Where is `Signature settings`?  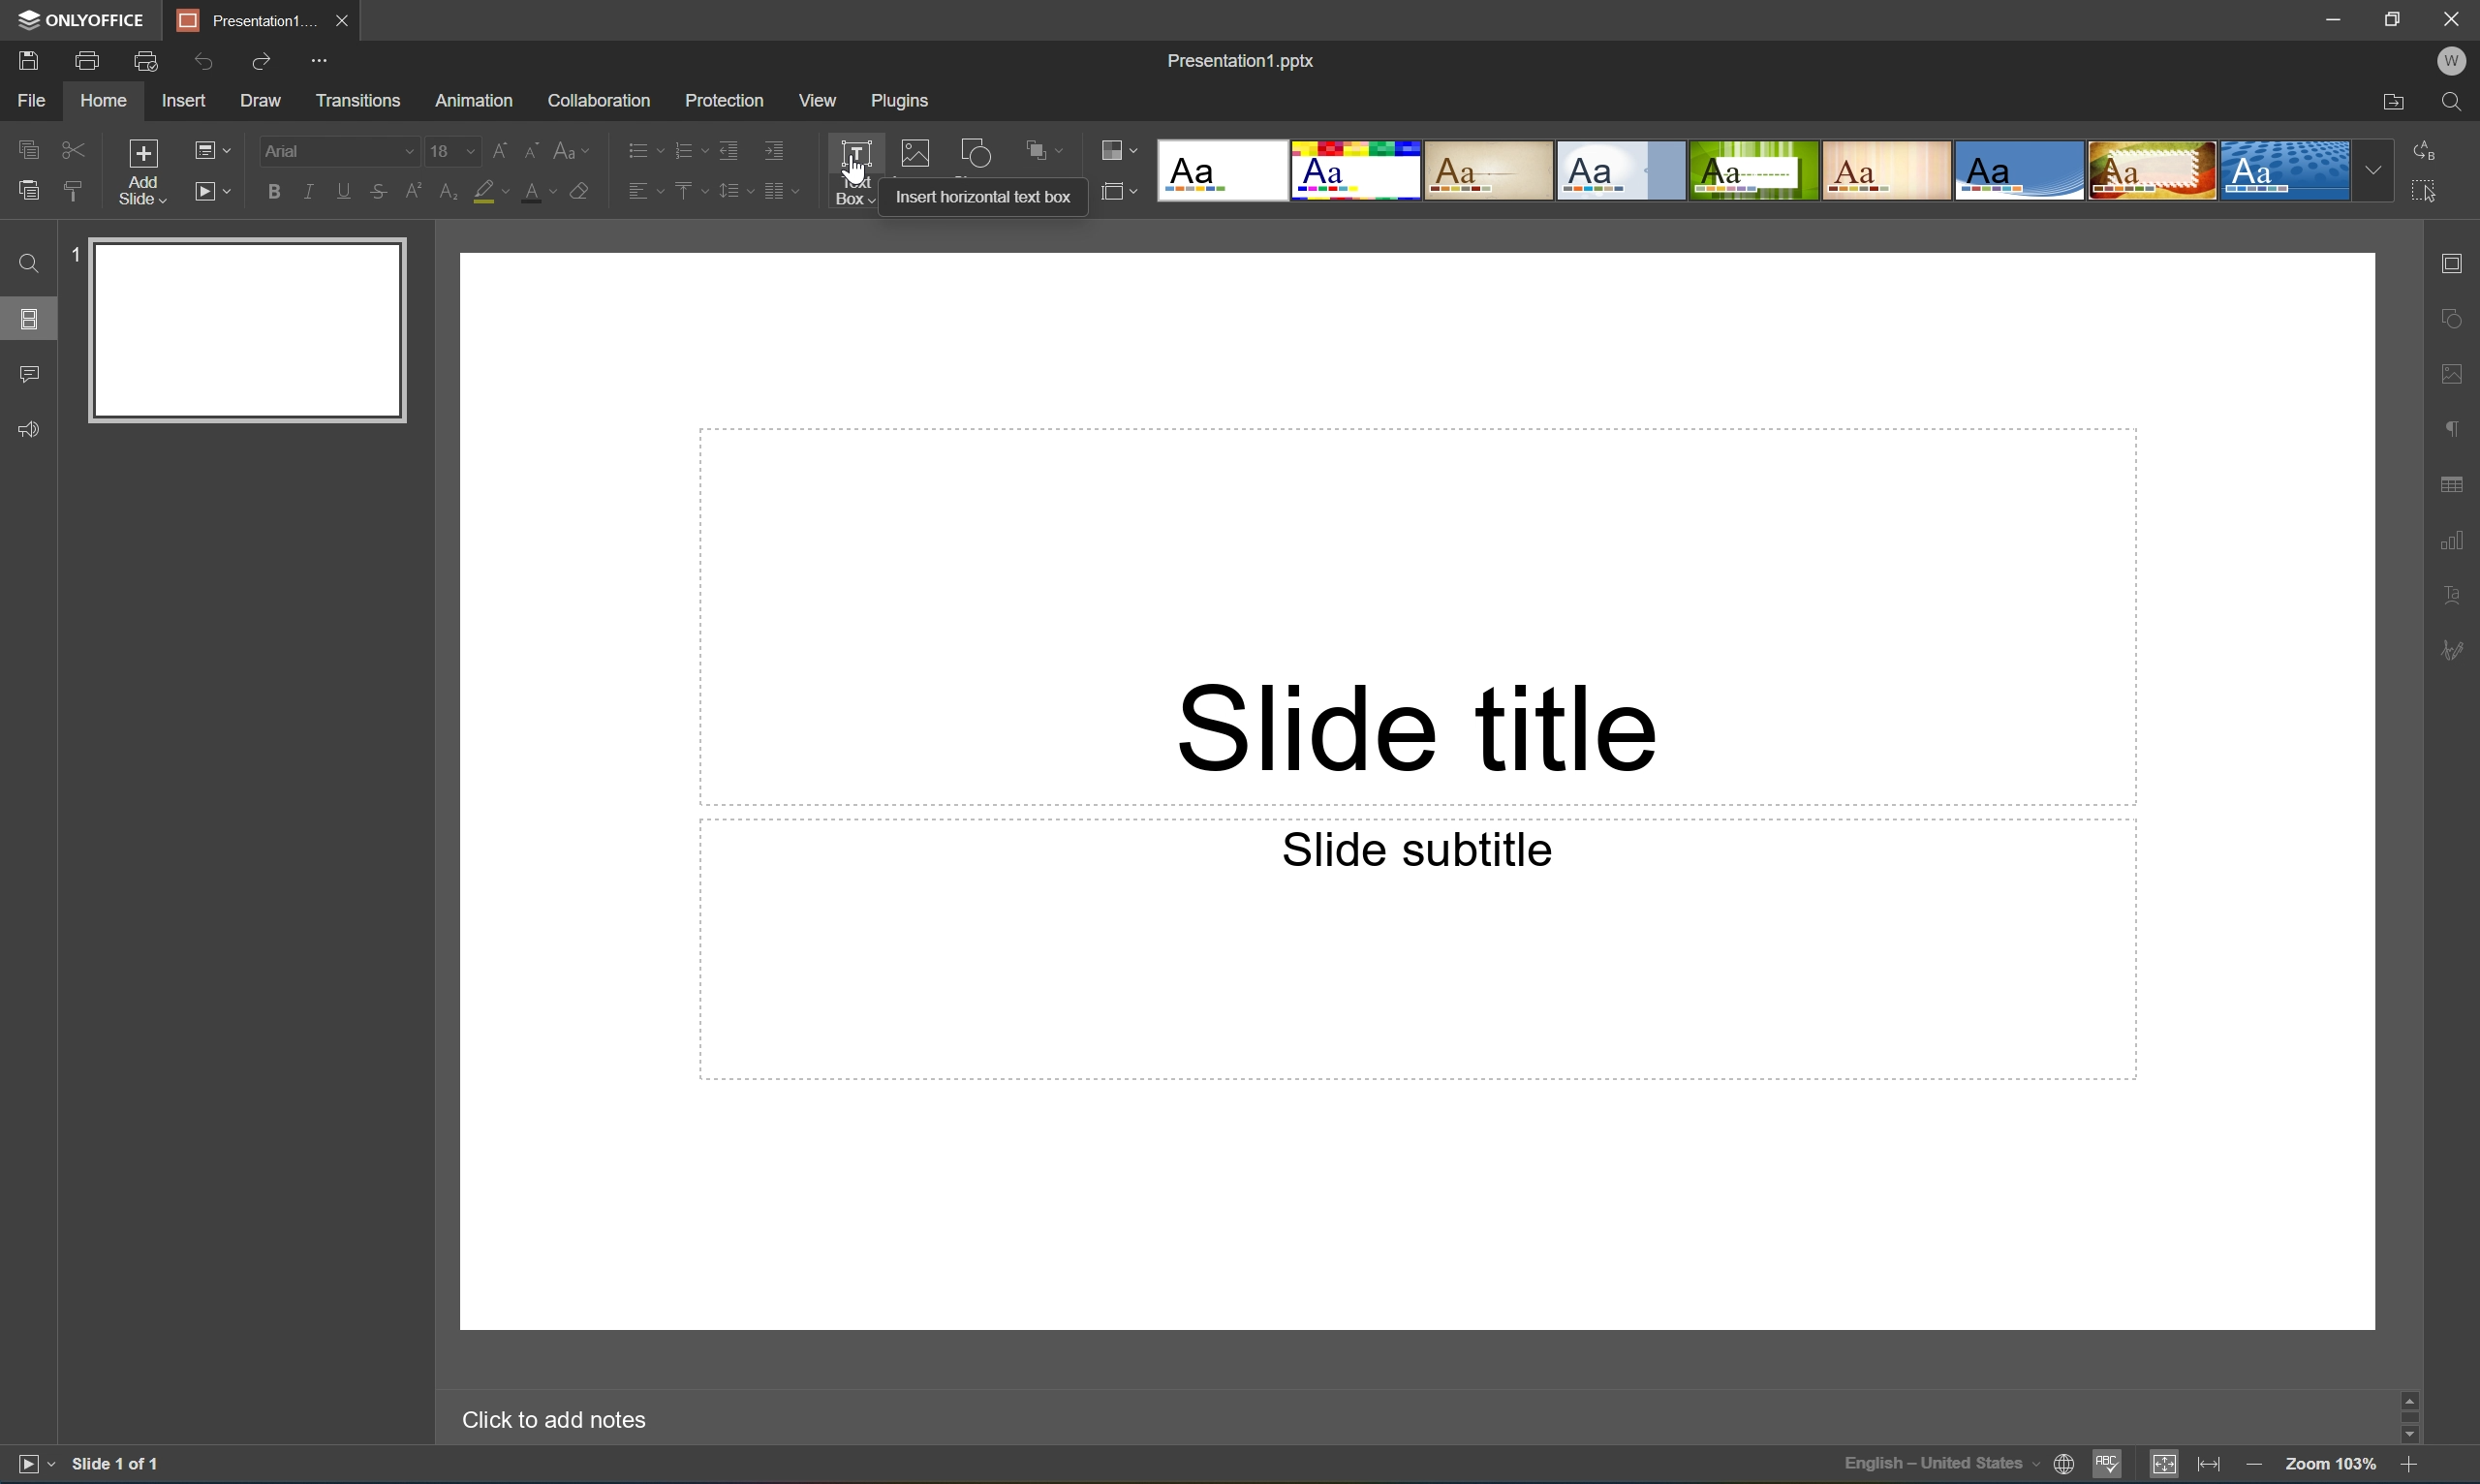
Signature settings is located at coordinates (2457, 648).